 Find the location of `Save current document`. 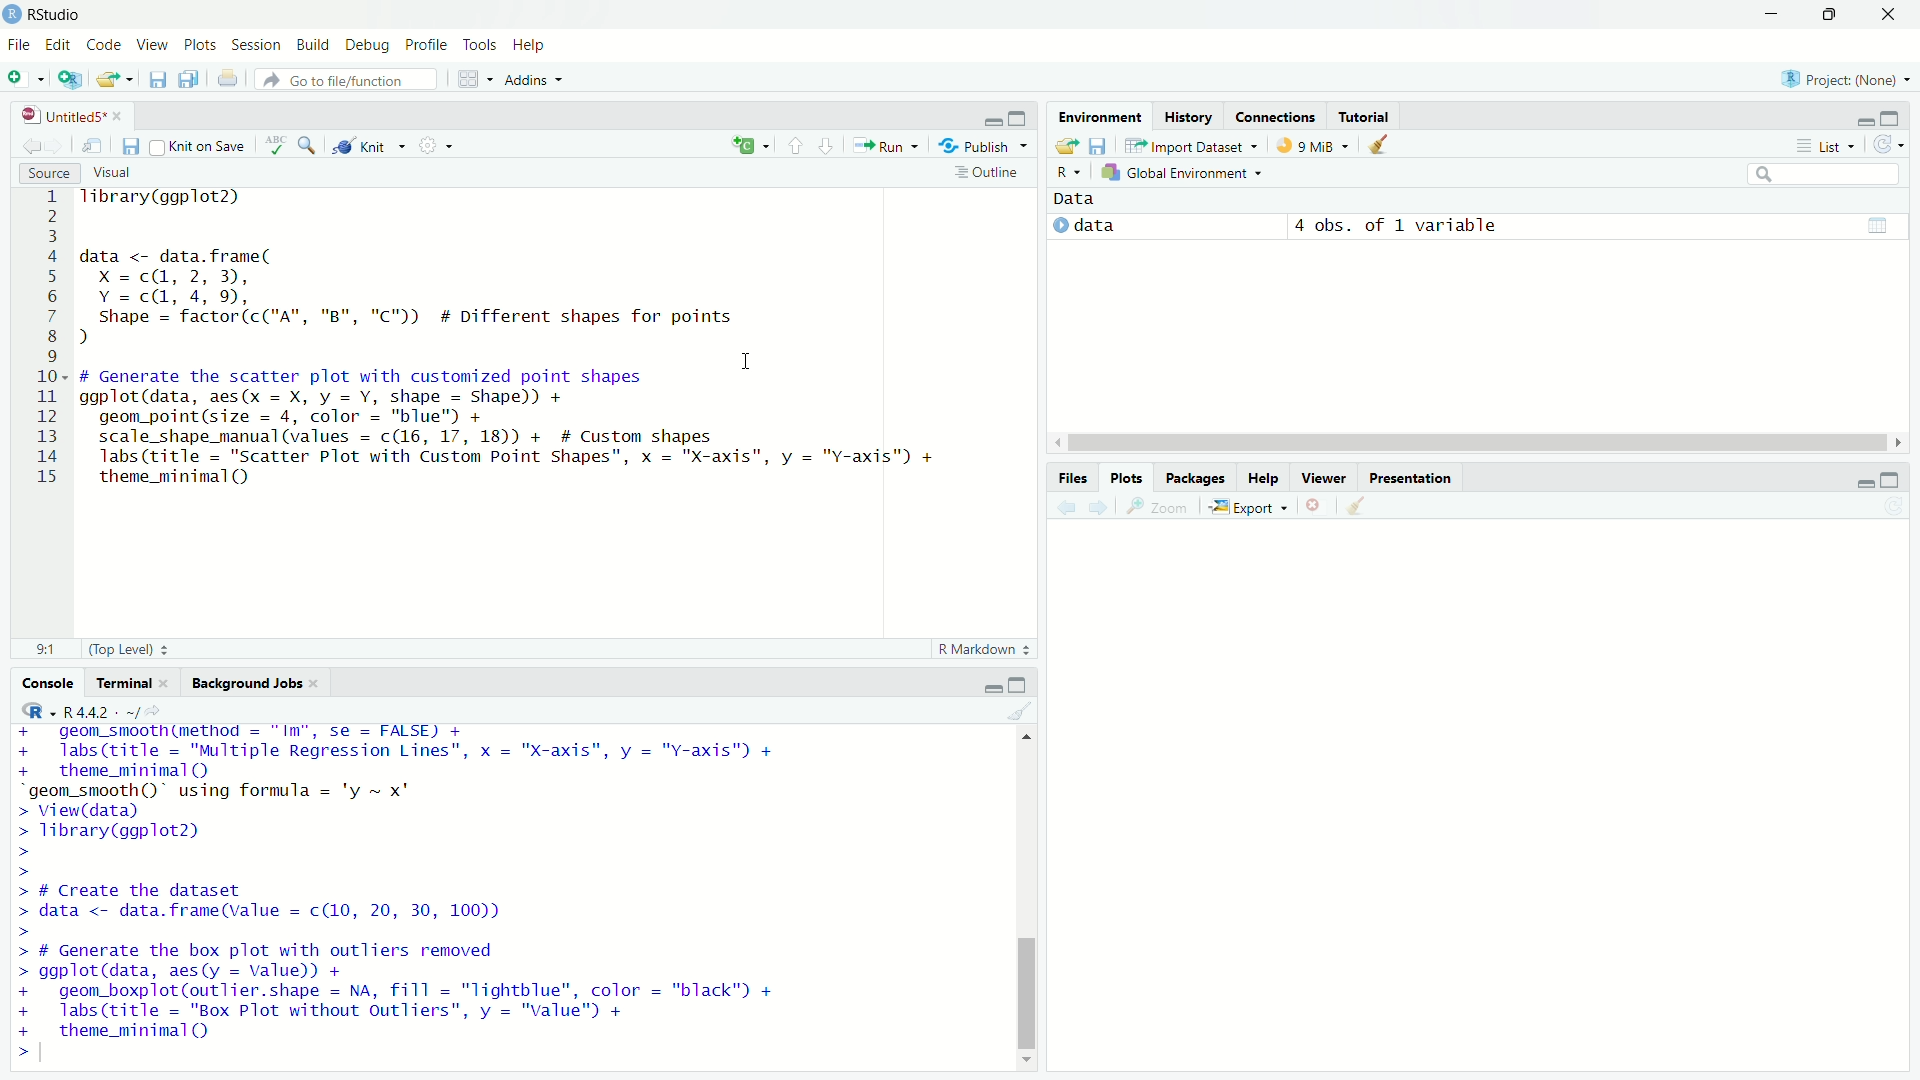

Save current document is located at coordinates (131, 146).